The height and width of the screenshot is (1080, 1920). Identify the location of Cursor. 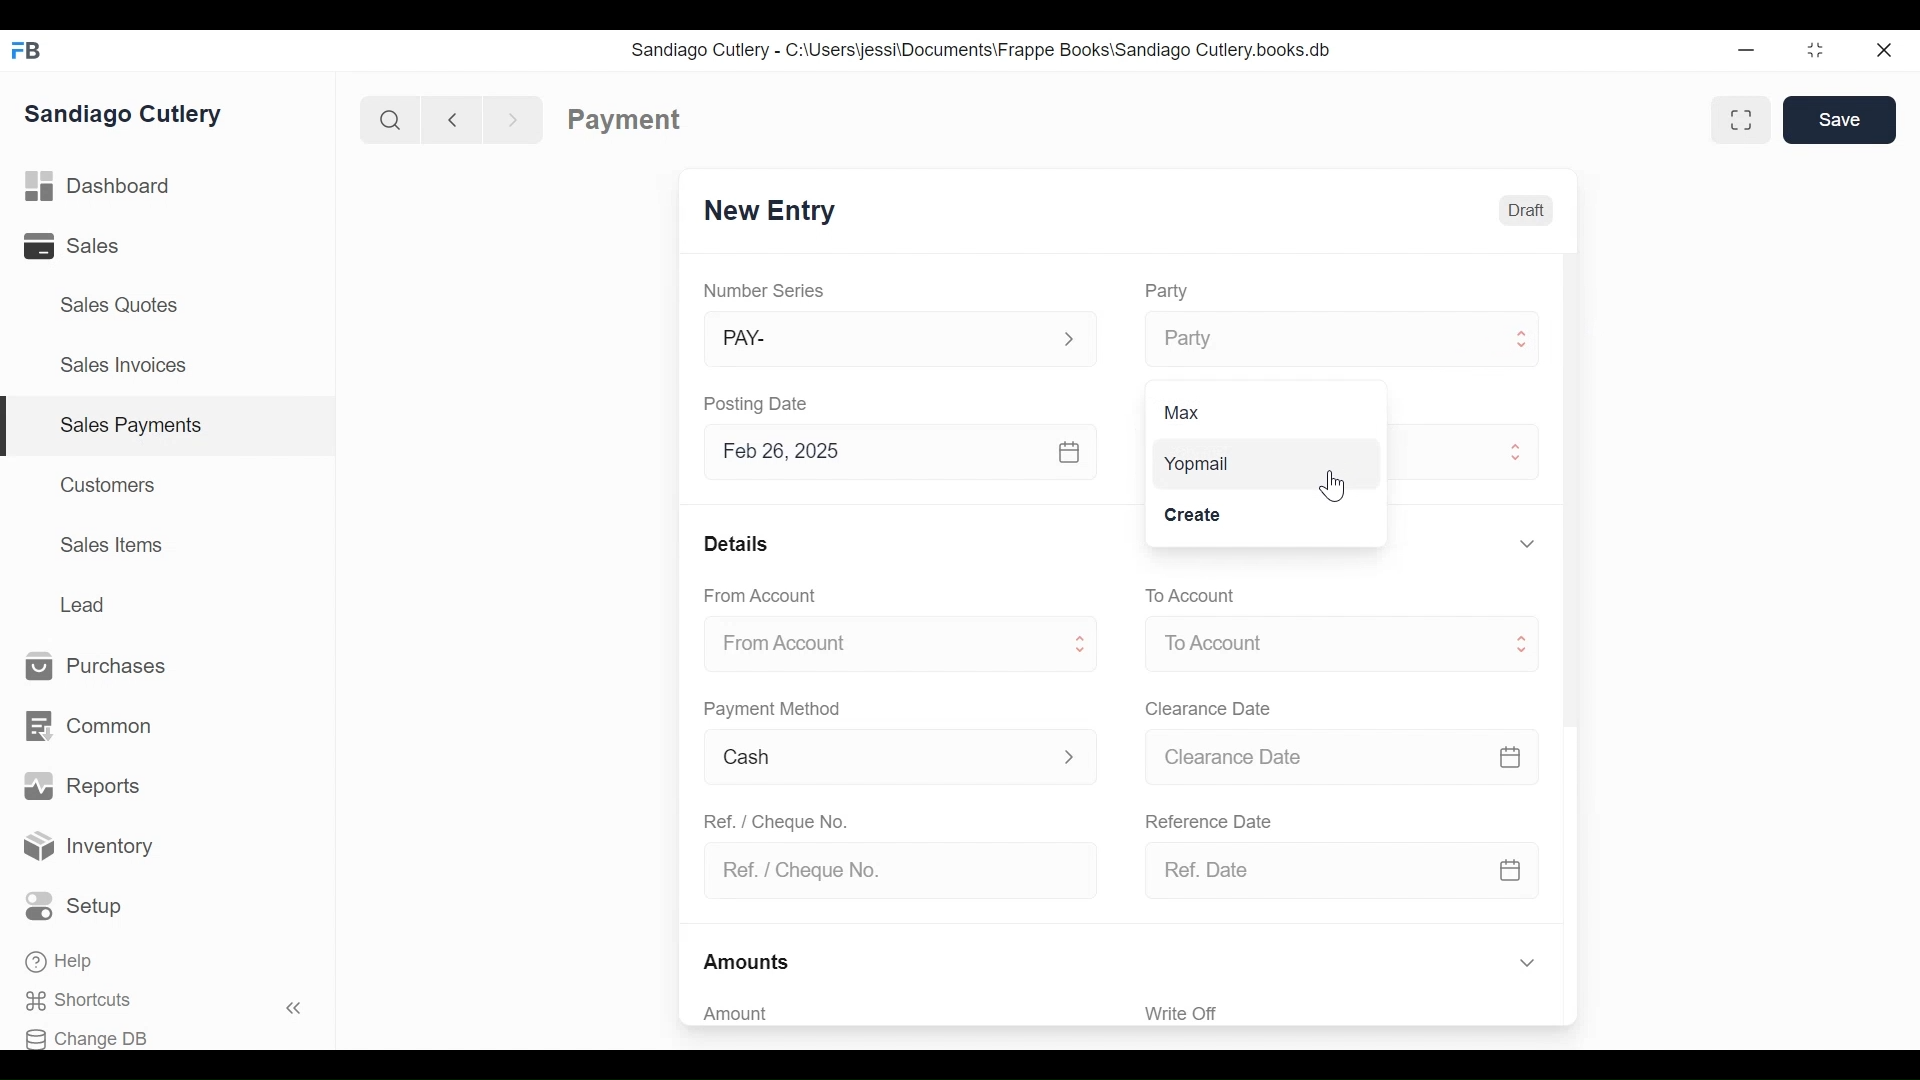
(1338, 489).